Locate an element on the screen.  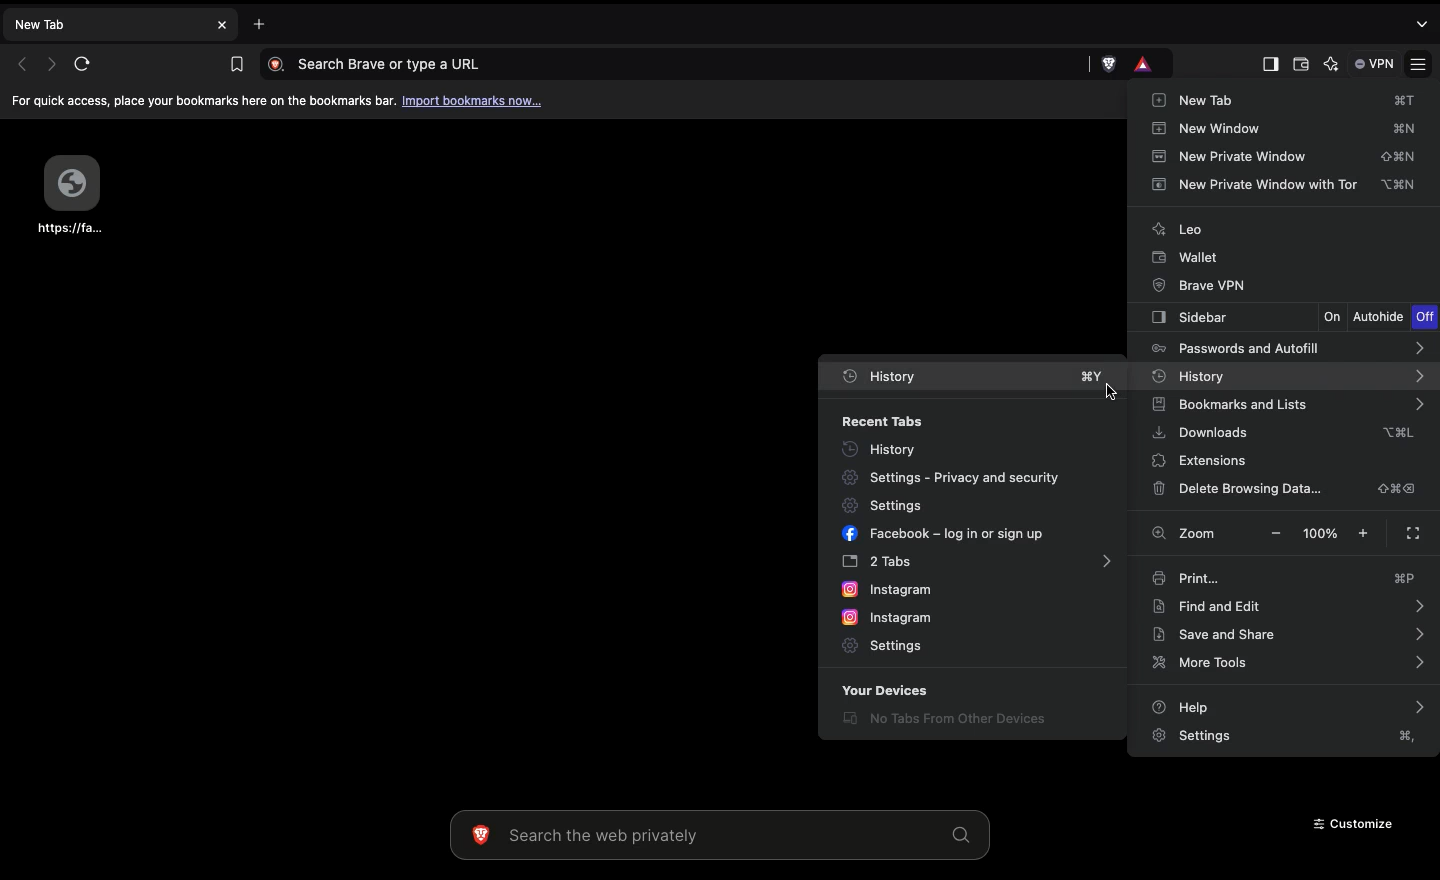
No tabs from other devices is located at coordinates (944, 722).